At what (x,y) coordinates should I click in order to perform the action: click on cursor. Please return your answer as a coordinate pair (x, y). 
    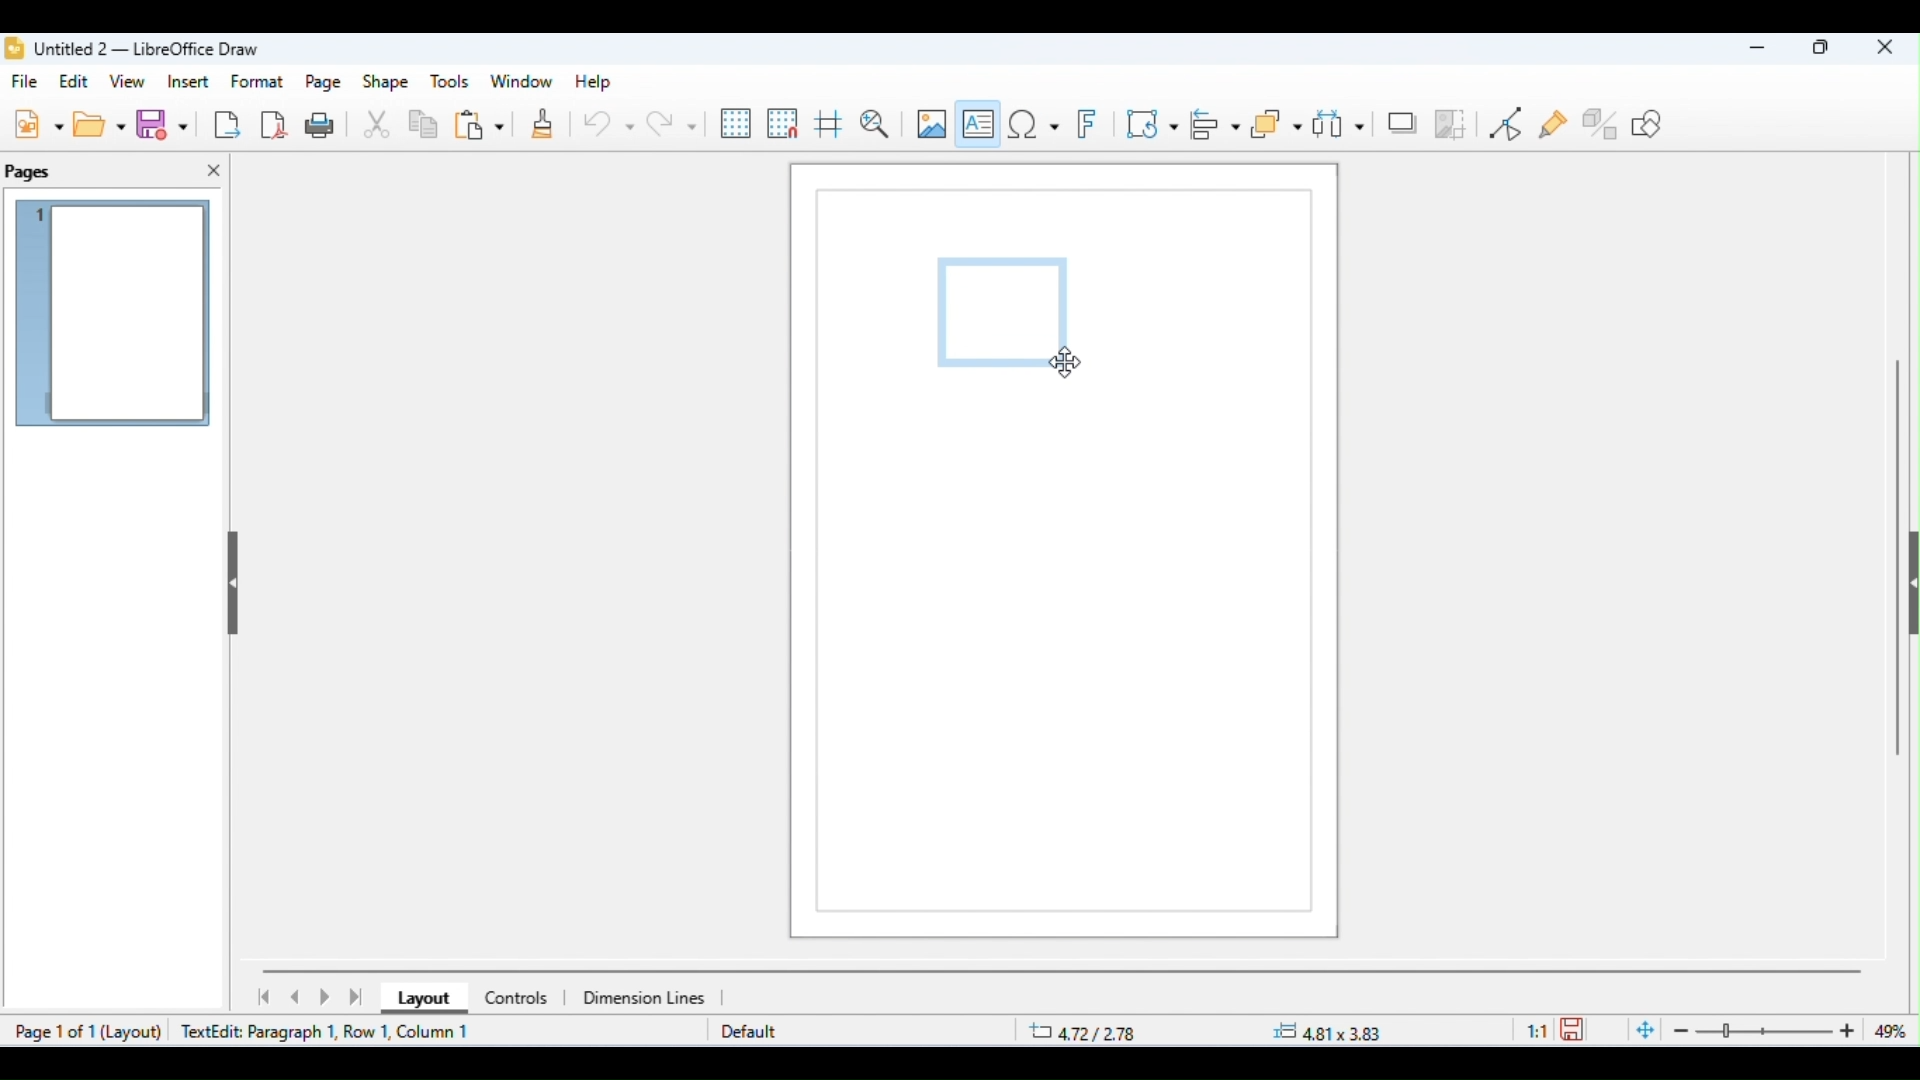
    Looking at the image, I should click on (1064, 363).